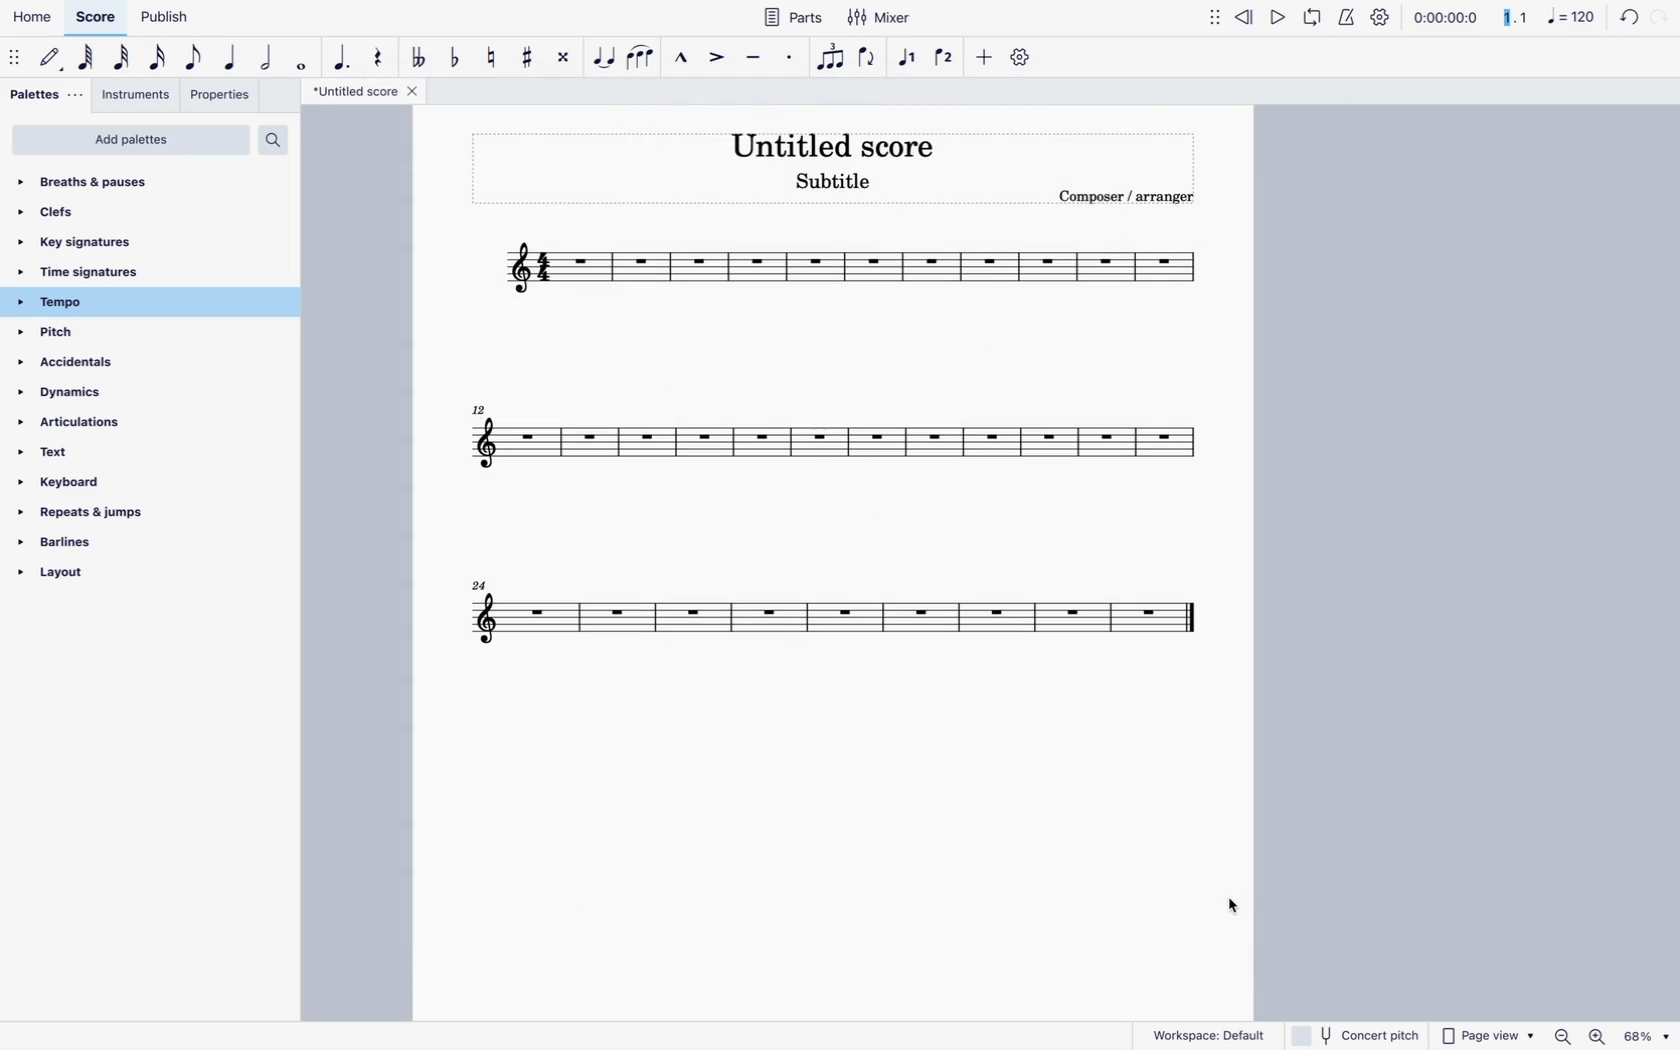  What do you see at coordinates (685, 58) in the screenshot?
I see `marcato` at bounding box center [685, 58].